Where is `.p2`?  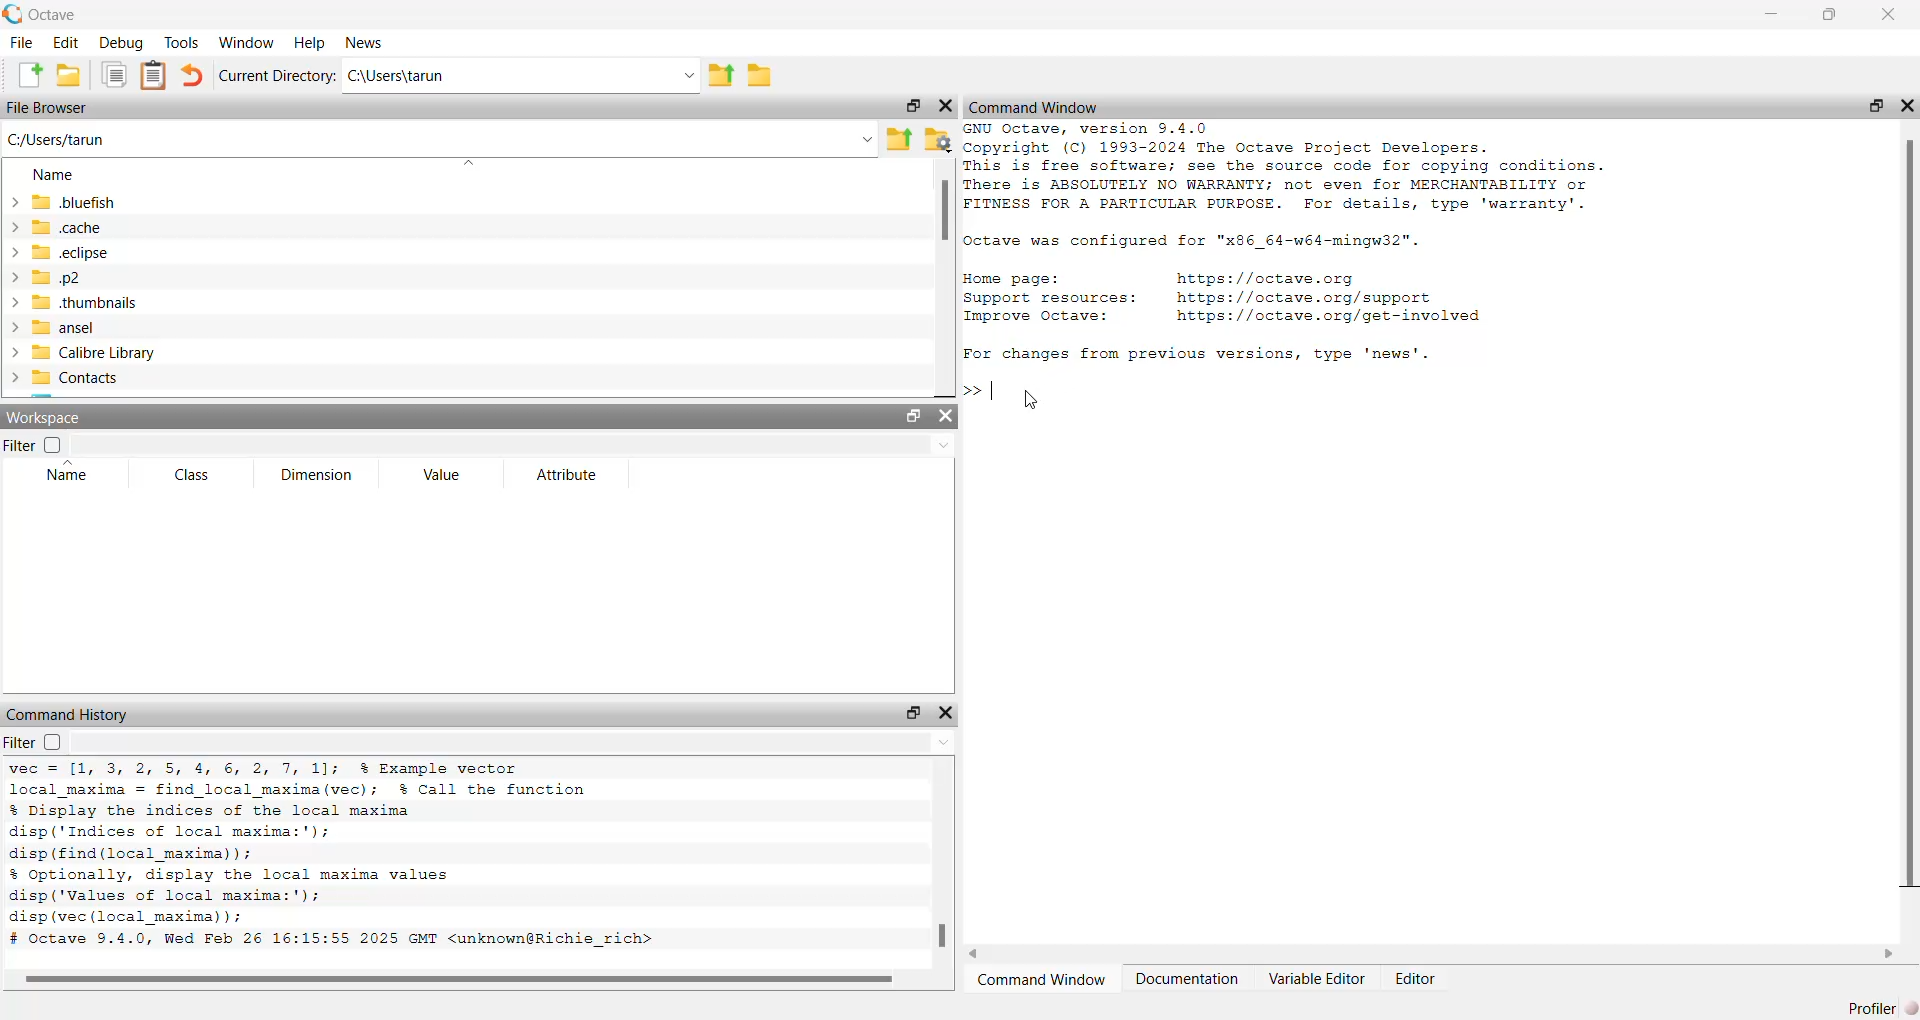 .p2 is located at coordinates (57, 277).